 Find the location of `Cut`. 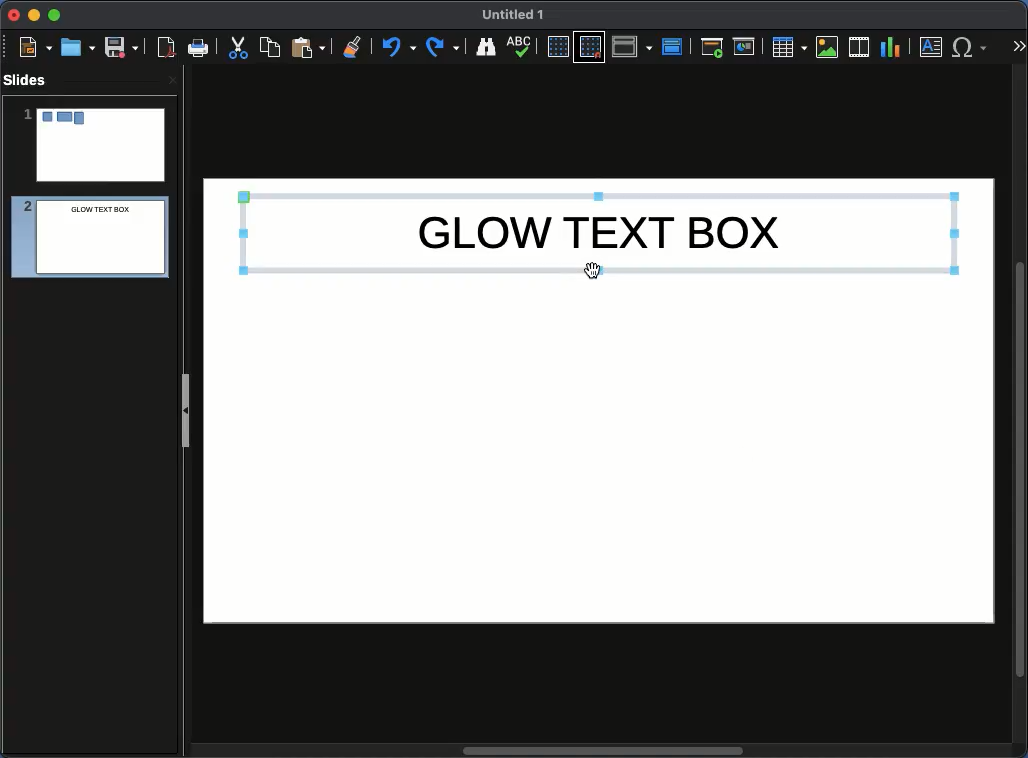

Cut is located at coordinates (238, 47).